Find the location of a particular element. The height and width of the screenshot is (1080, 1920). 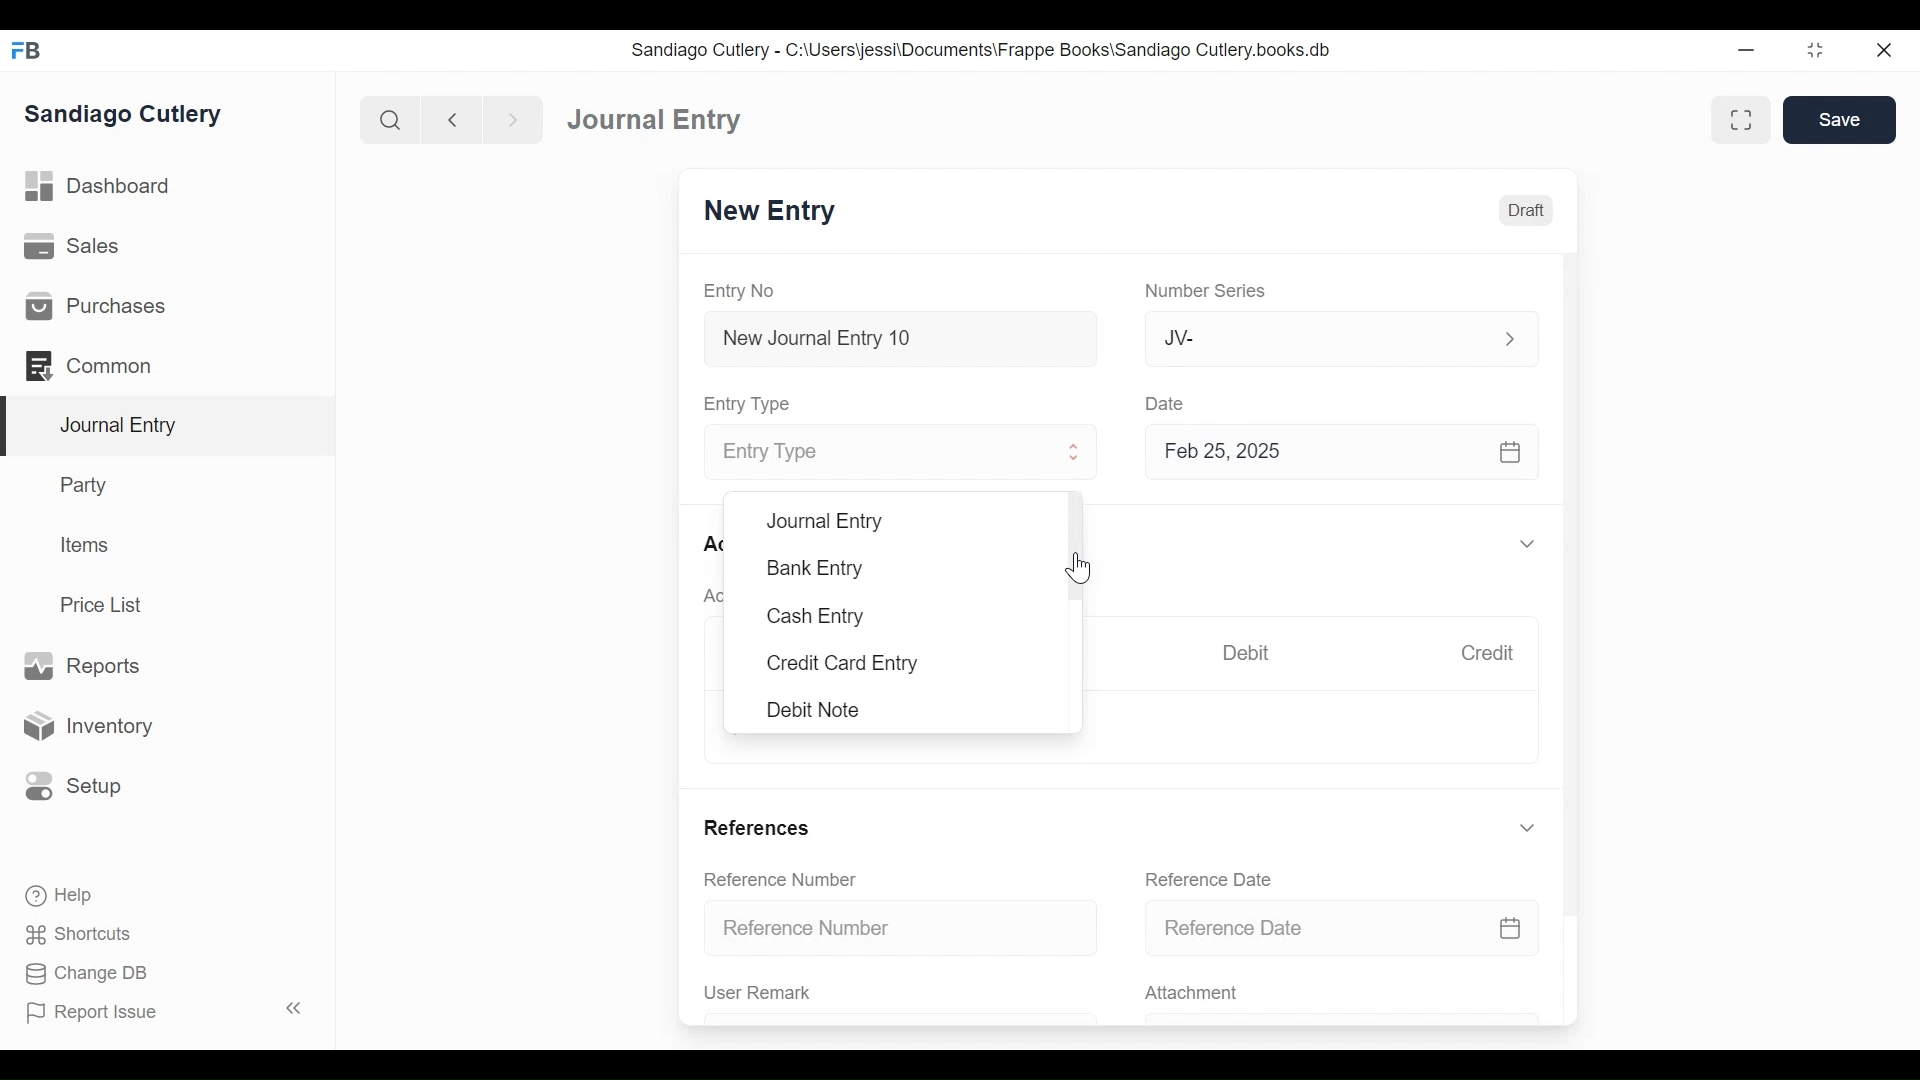

Credit is located at coordinates (1492, 655).